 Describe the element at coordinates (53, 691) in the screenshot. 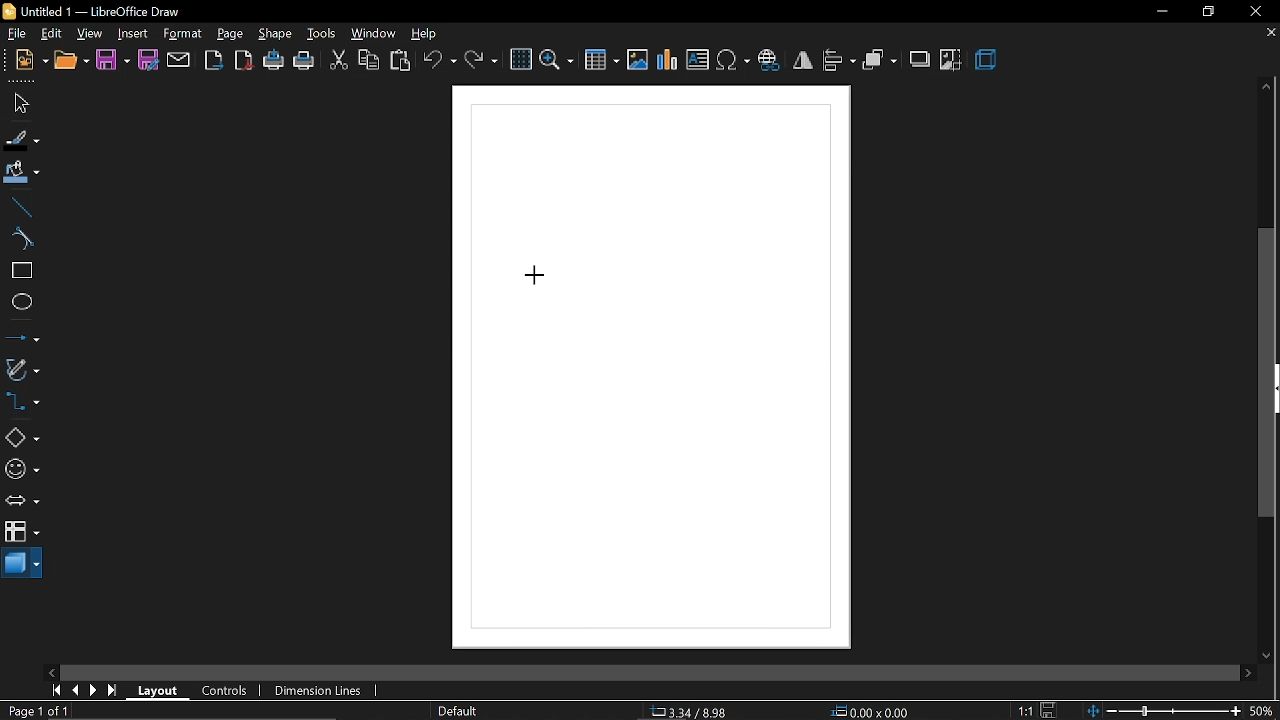

I see `go to first page` at that location.